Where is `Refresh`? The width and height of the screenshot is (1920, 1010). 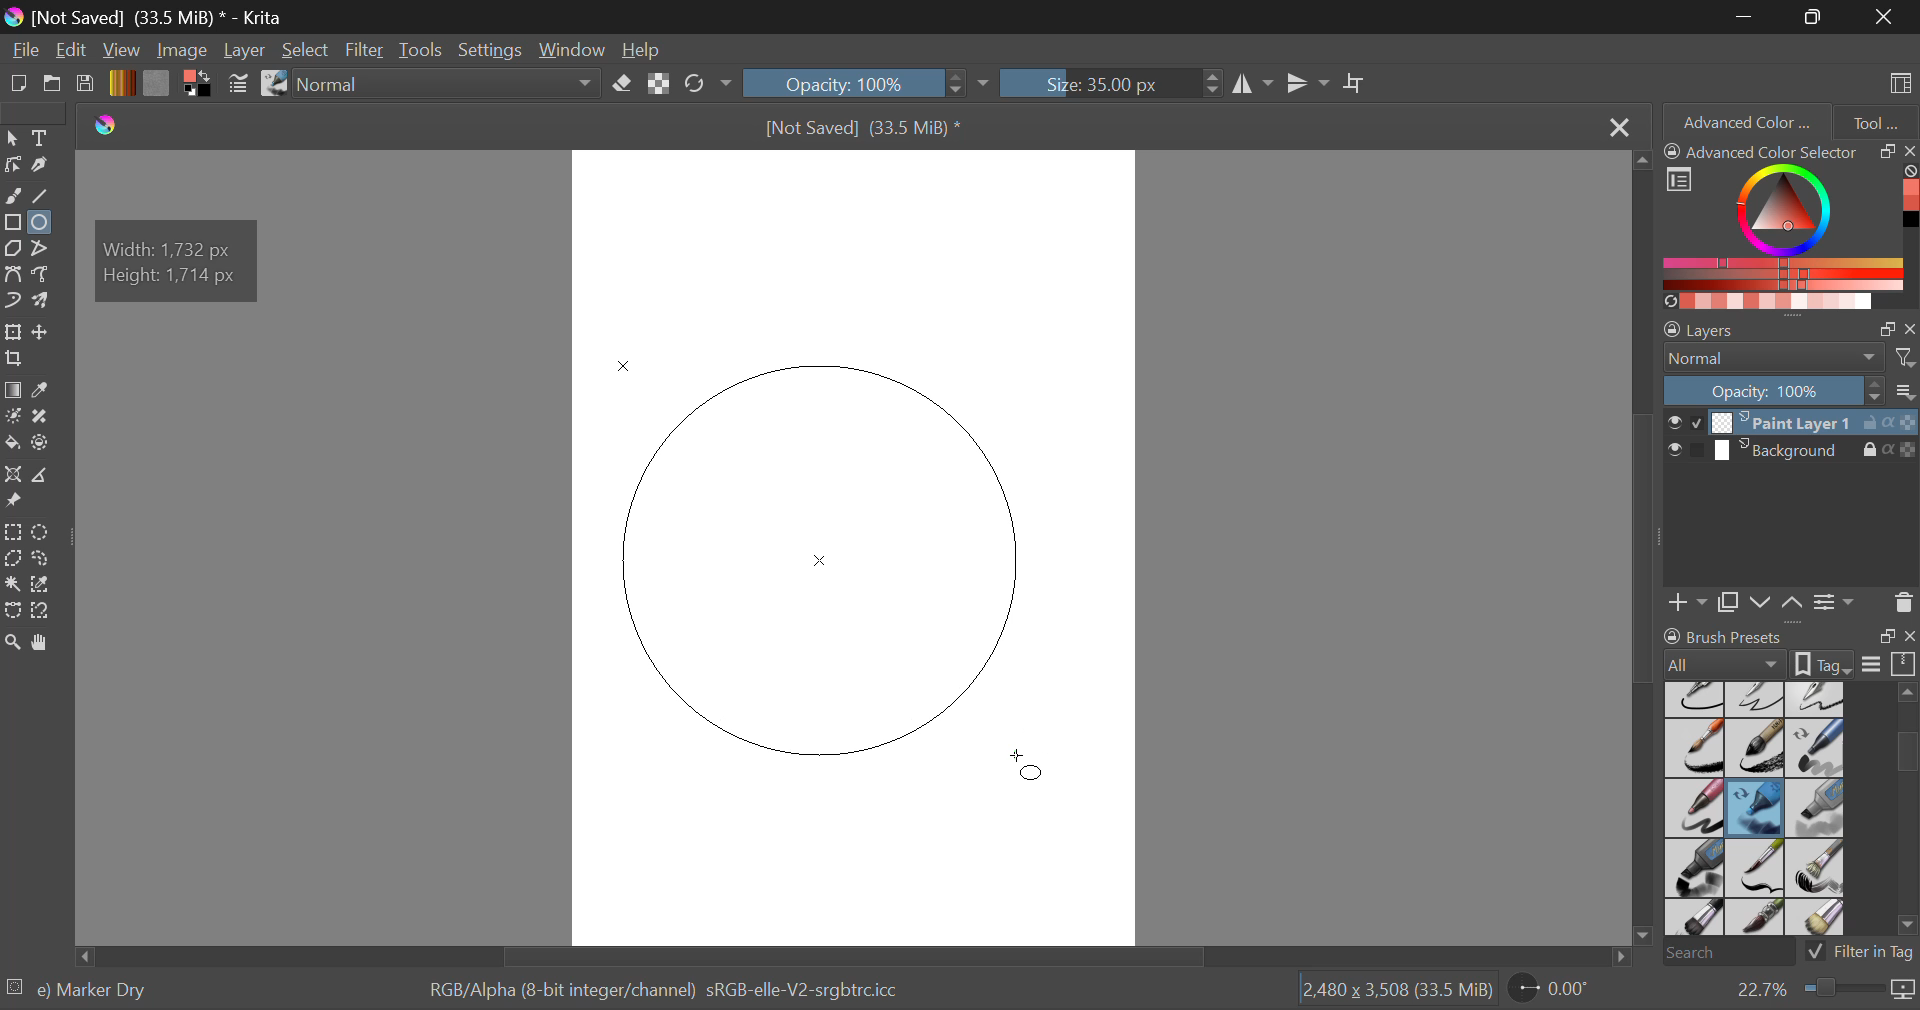 Refresh is located at coordinates (700, 85).